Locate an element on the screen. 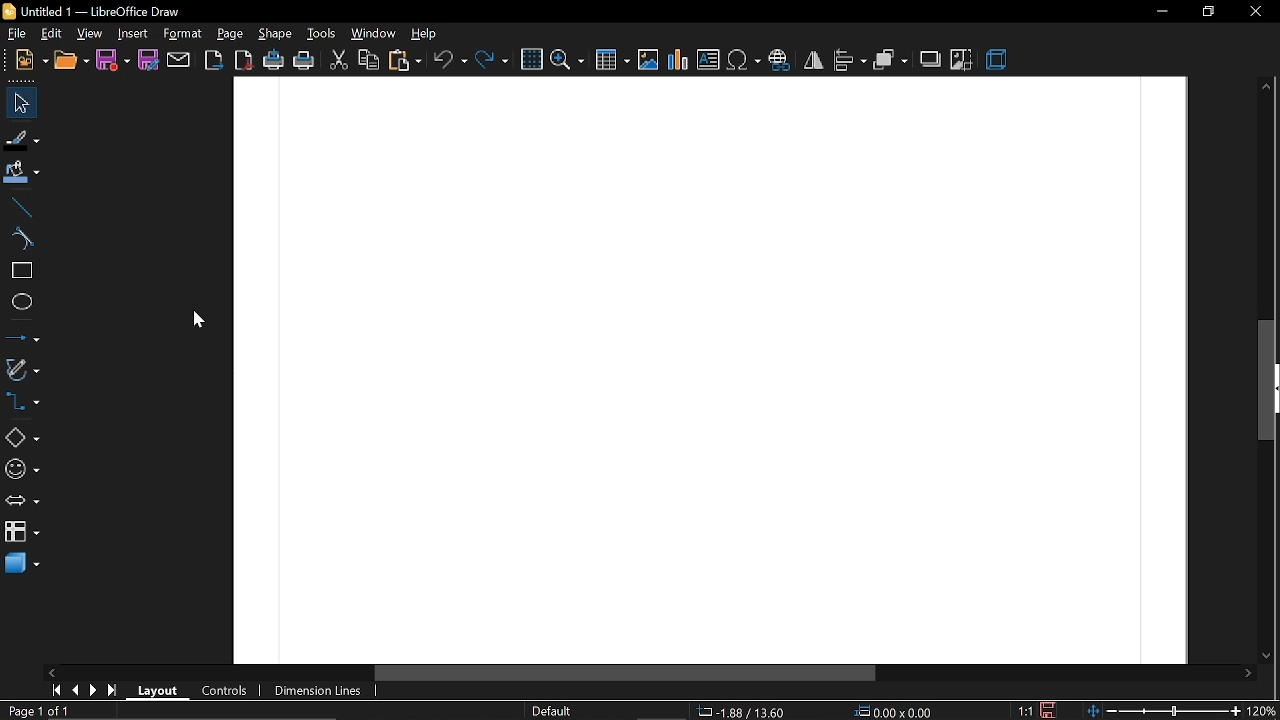  print is located at coordinates (305, 60).